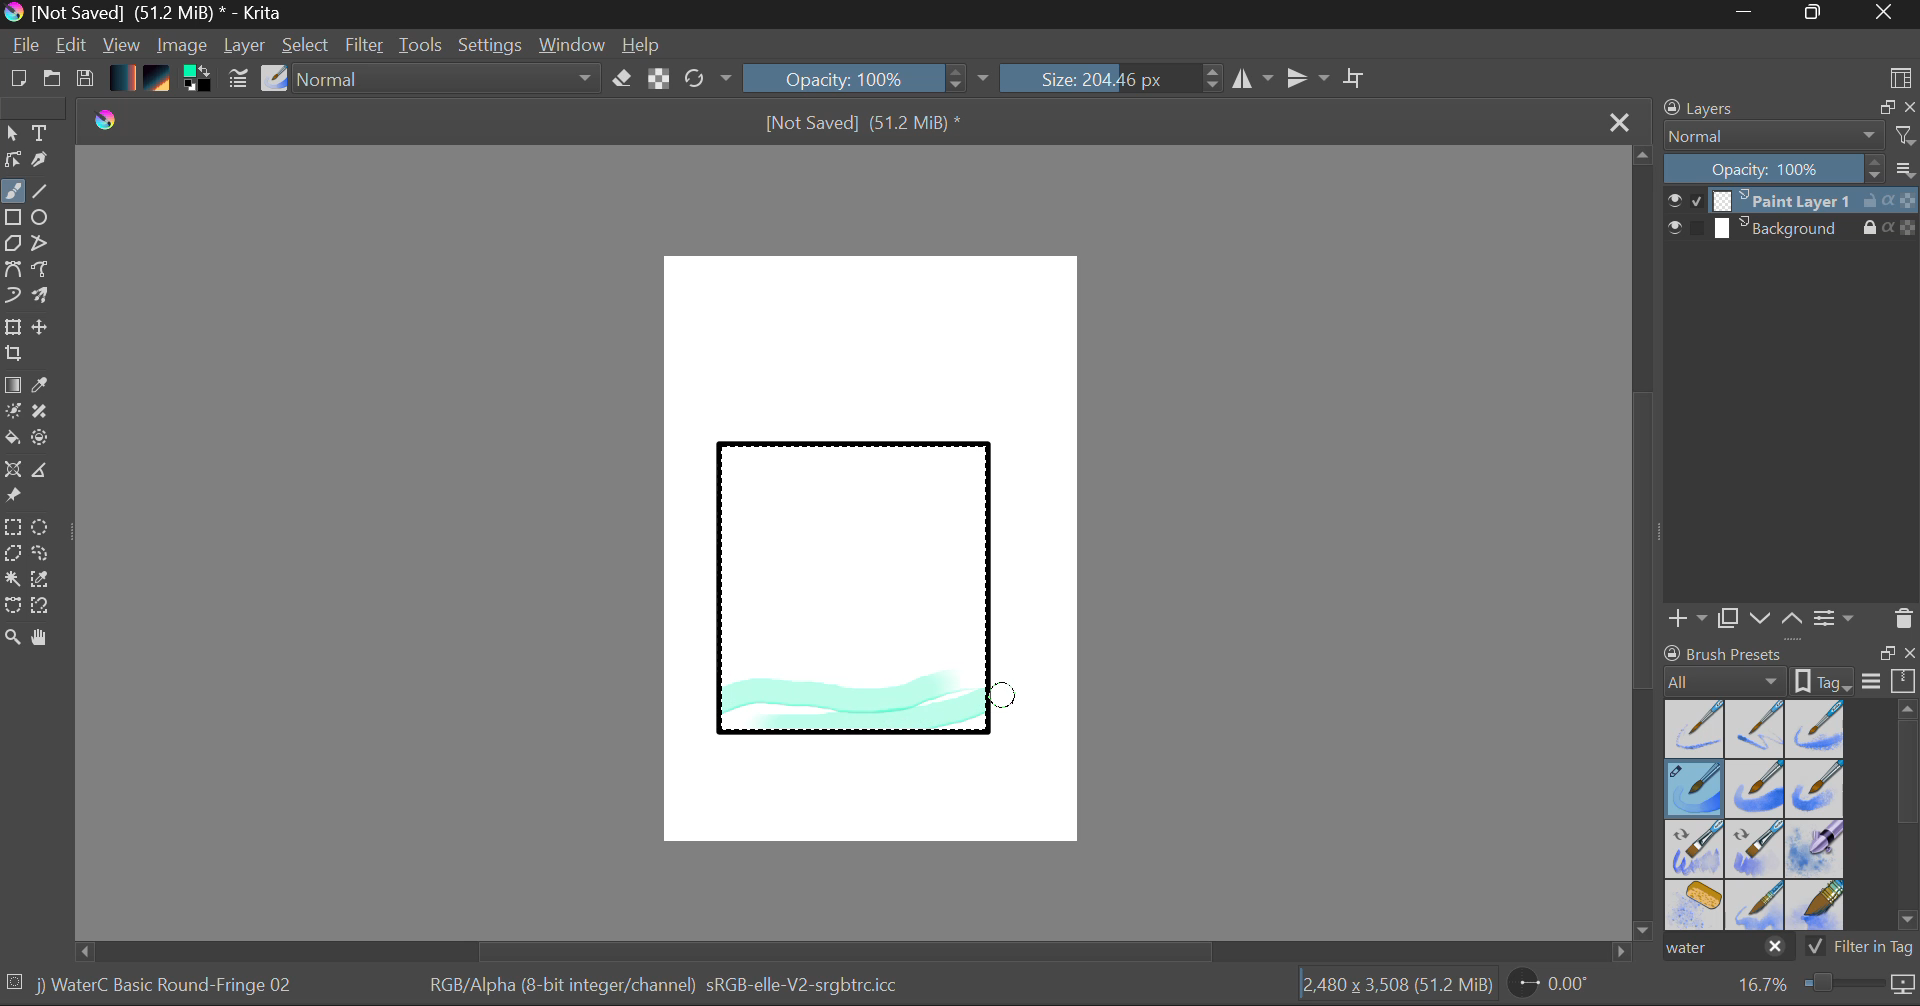 The height and width of the screenshot is (1006, 1920). What do you see at coordinates (45, 529) in the screenshot?
I see `Elipses Selection tool` at bounding box center [45, 529].